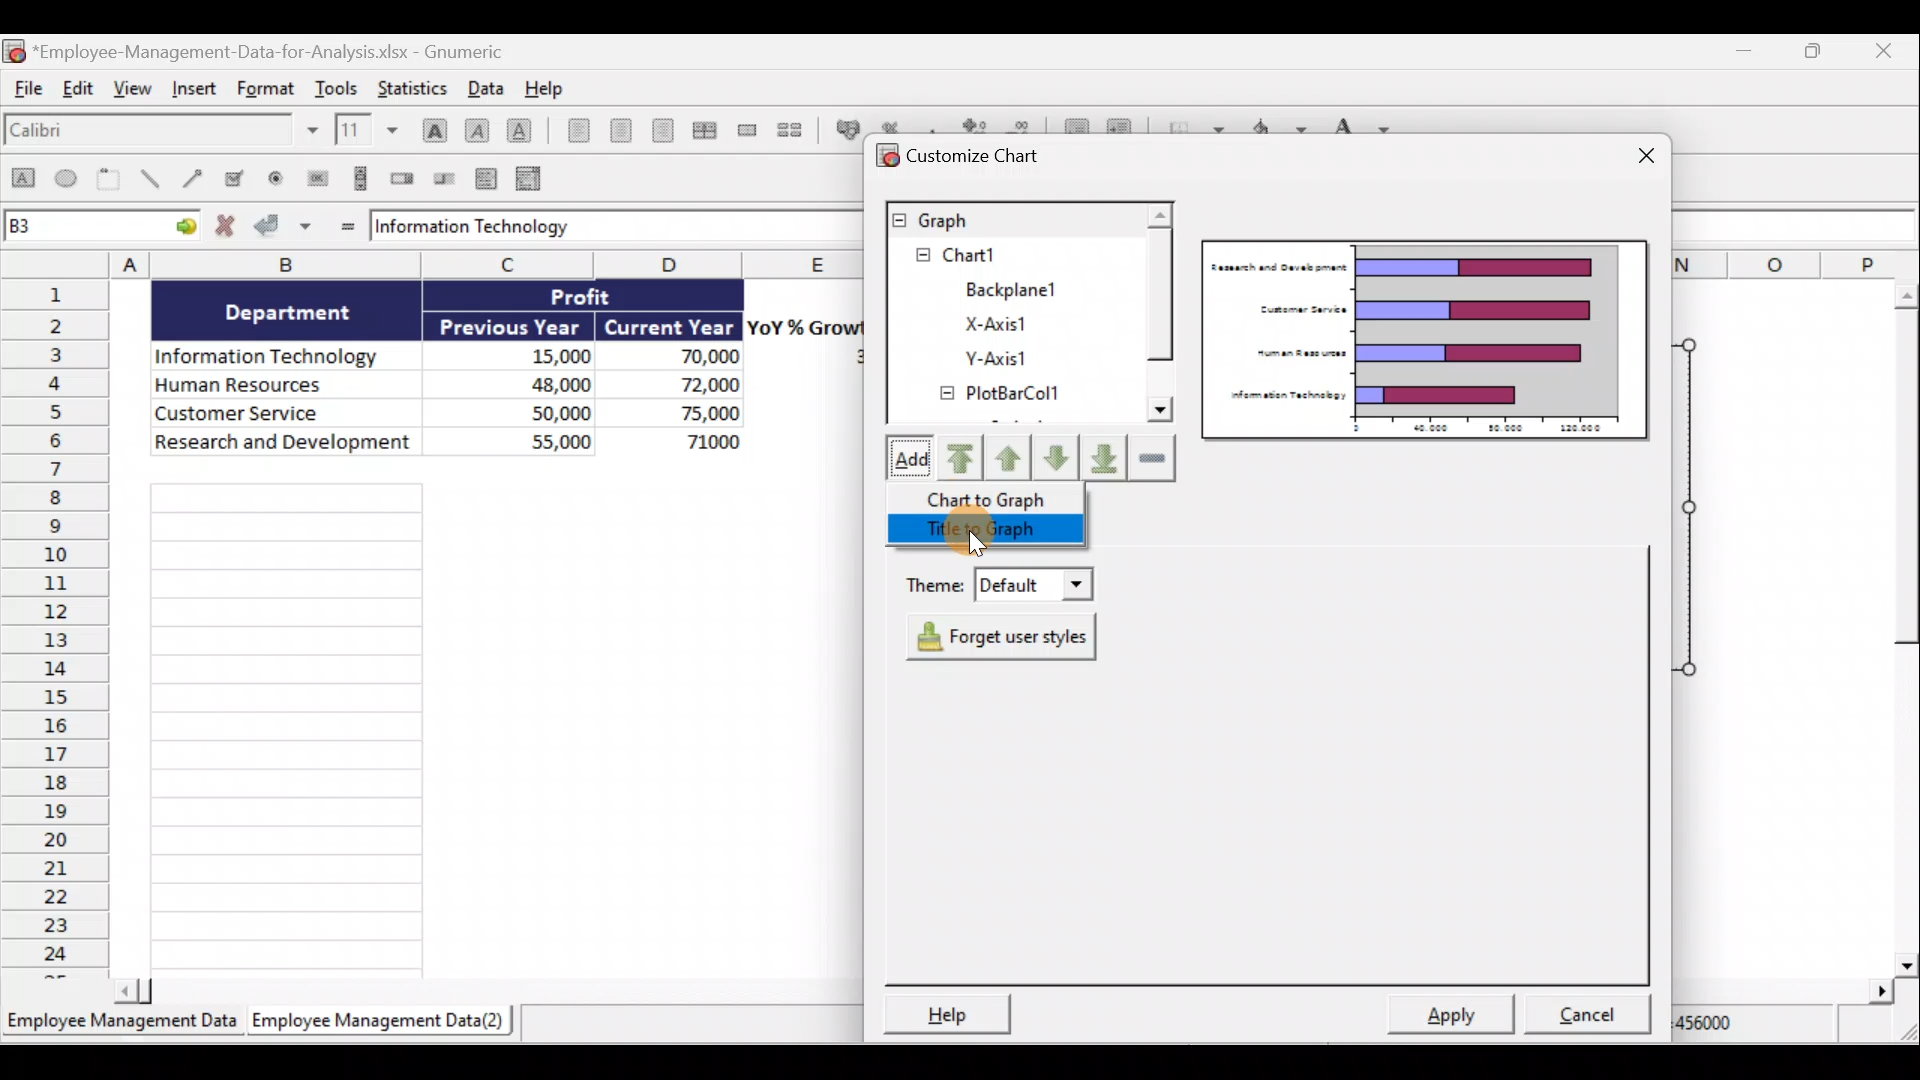 The height and width of the screenshot is (1080, 1920). I want to click on Columns, so click(428, 263).